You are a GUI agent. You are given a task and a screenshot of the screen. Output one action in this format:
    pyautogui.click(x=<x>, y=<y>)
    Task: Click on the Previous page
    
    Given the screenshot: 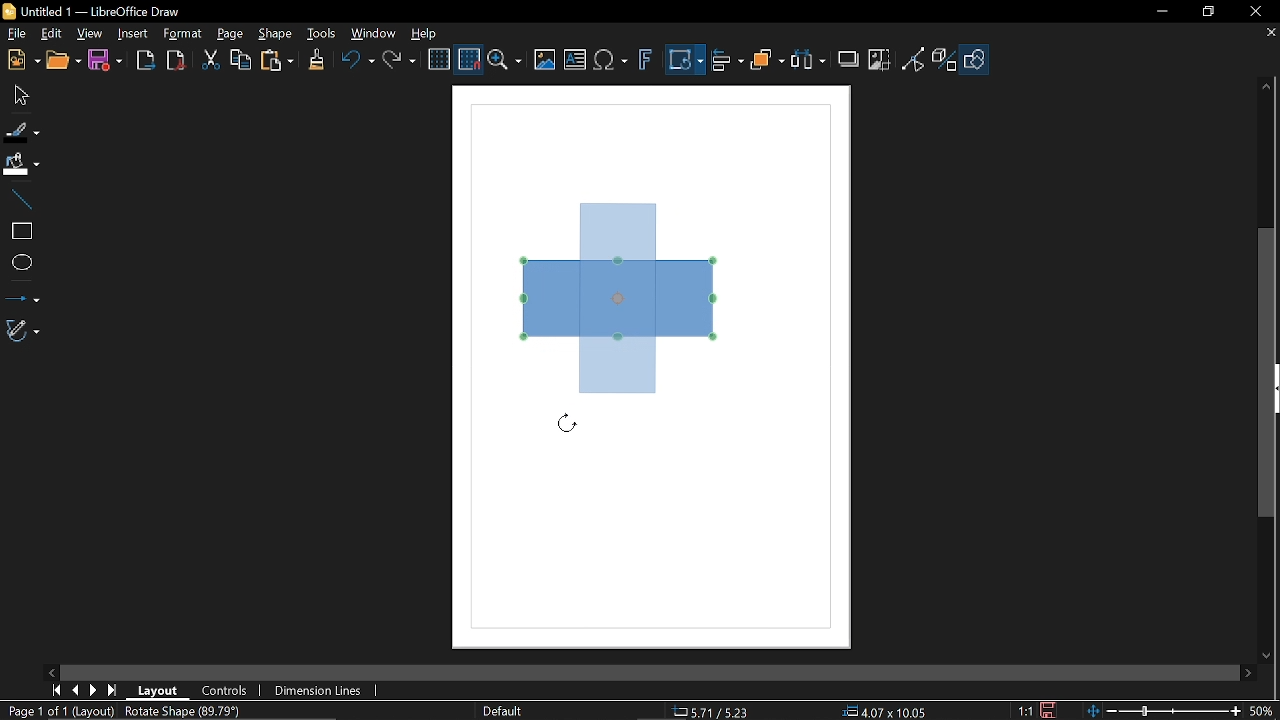 What is the action you would take?
    pyautogui.click(x=74, y=691)
    